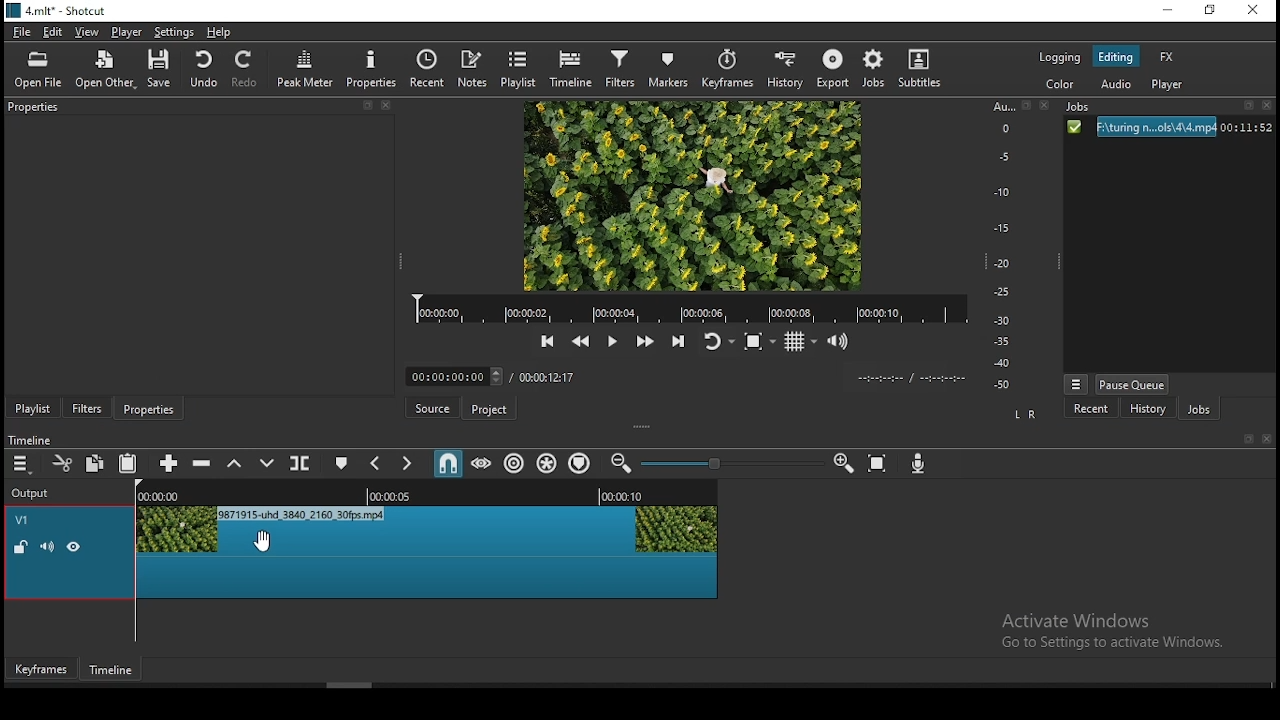  I want to click on mouse pointer, so click(259, 542).